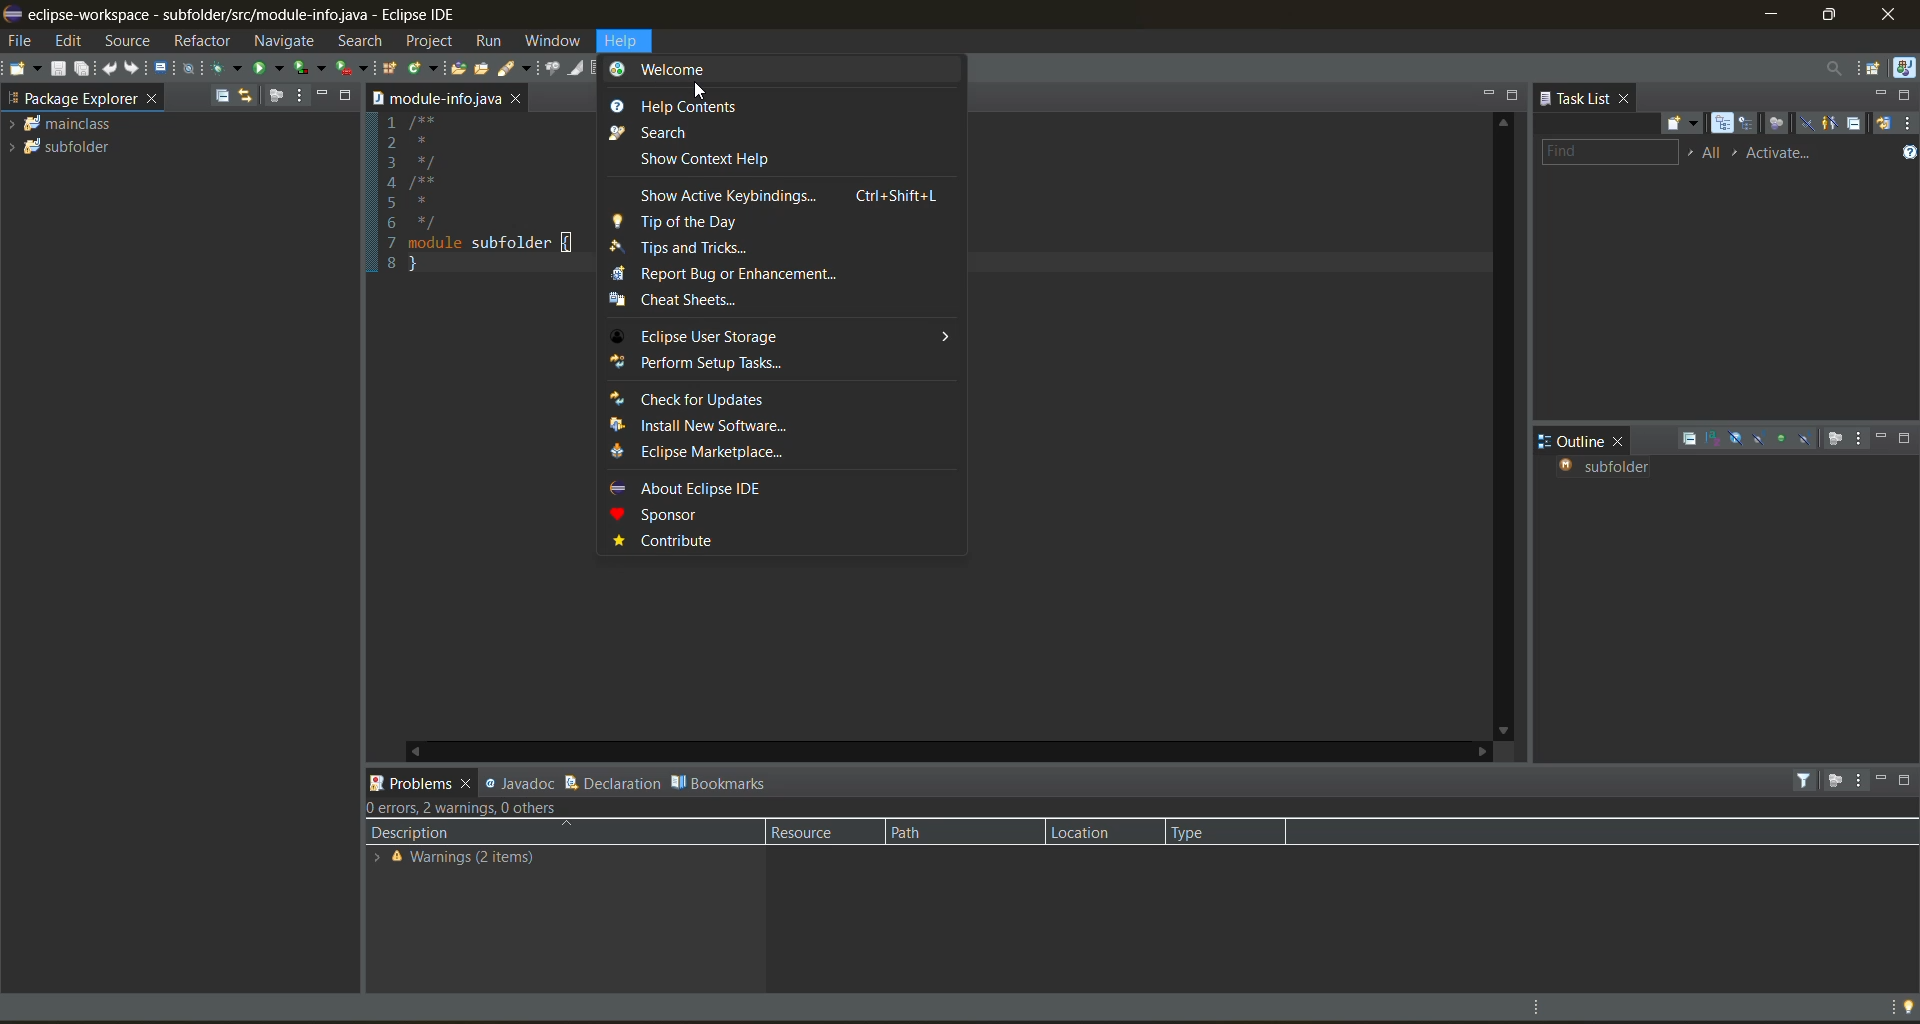 This screenshot has width=1920, height=1024. What do you see at coordinates (60, 68) in the screenshot?
I see `save` at bounding box center [60, 68].